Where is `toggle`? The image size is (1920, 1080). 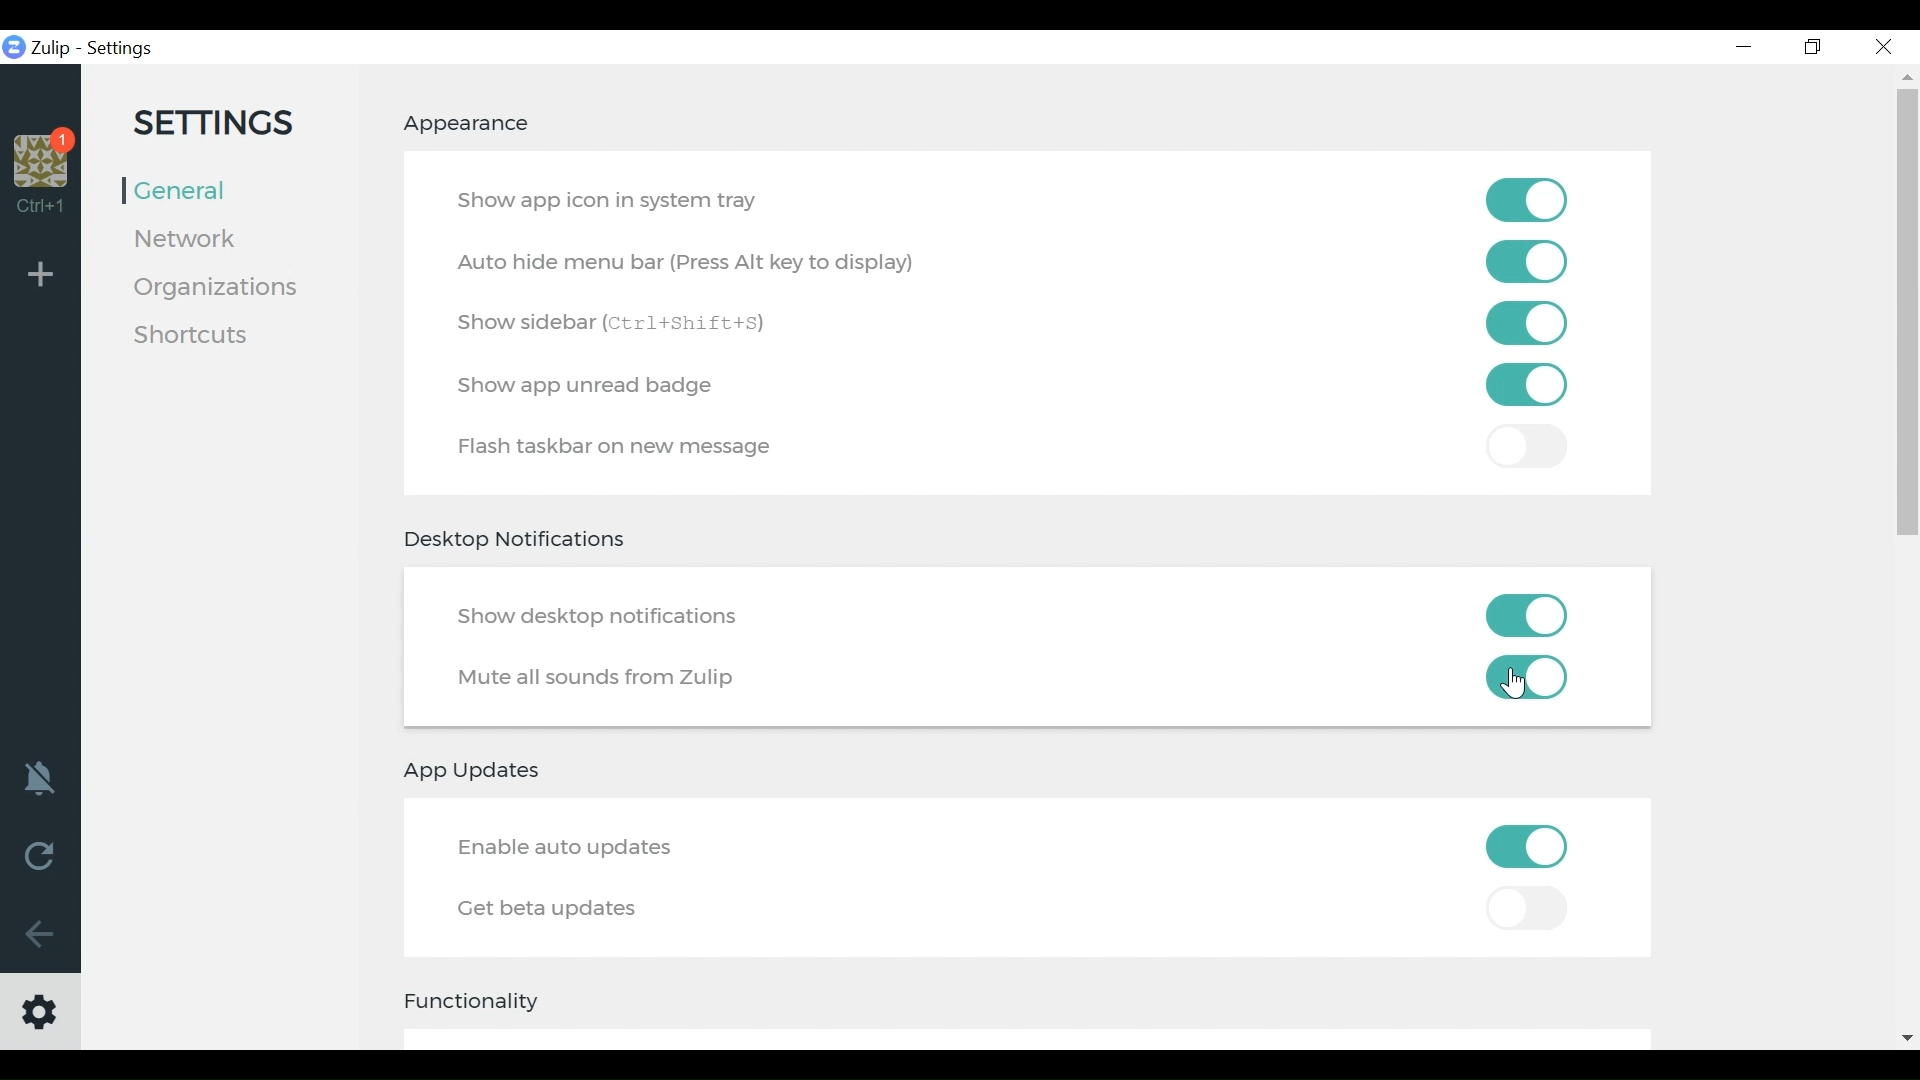 toggle is located at coordinates (1530, 448).